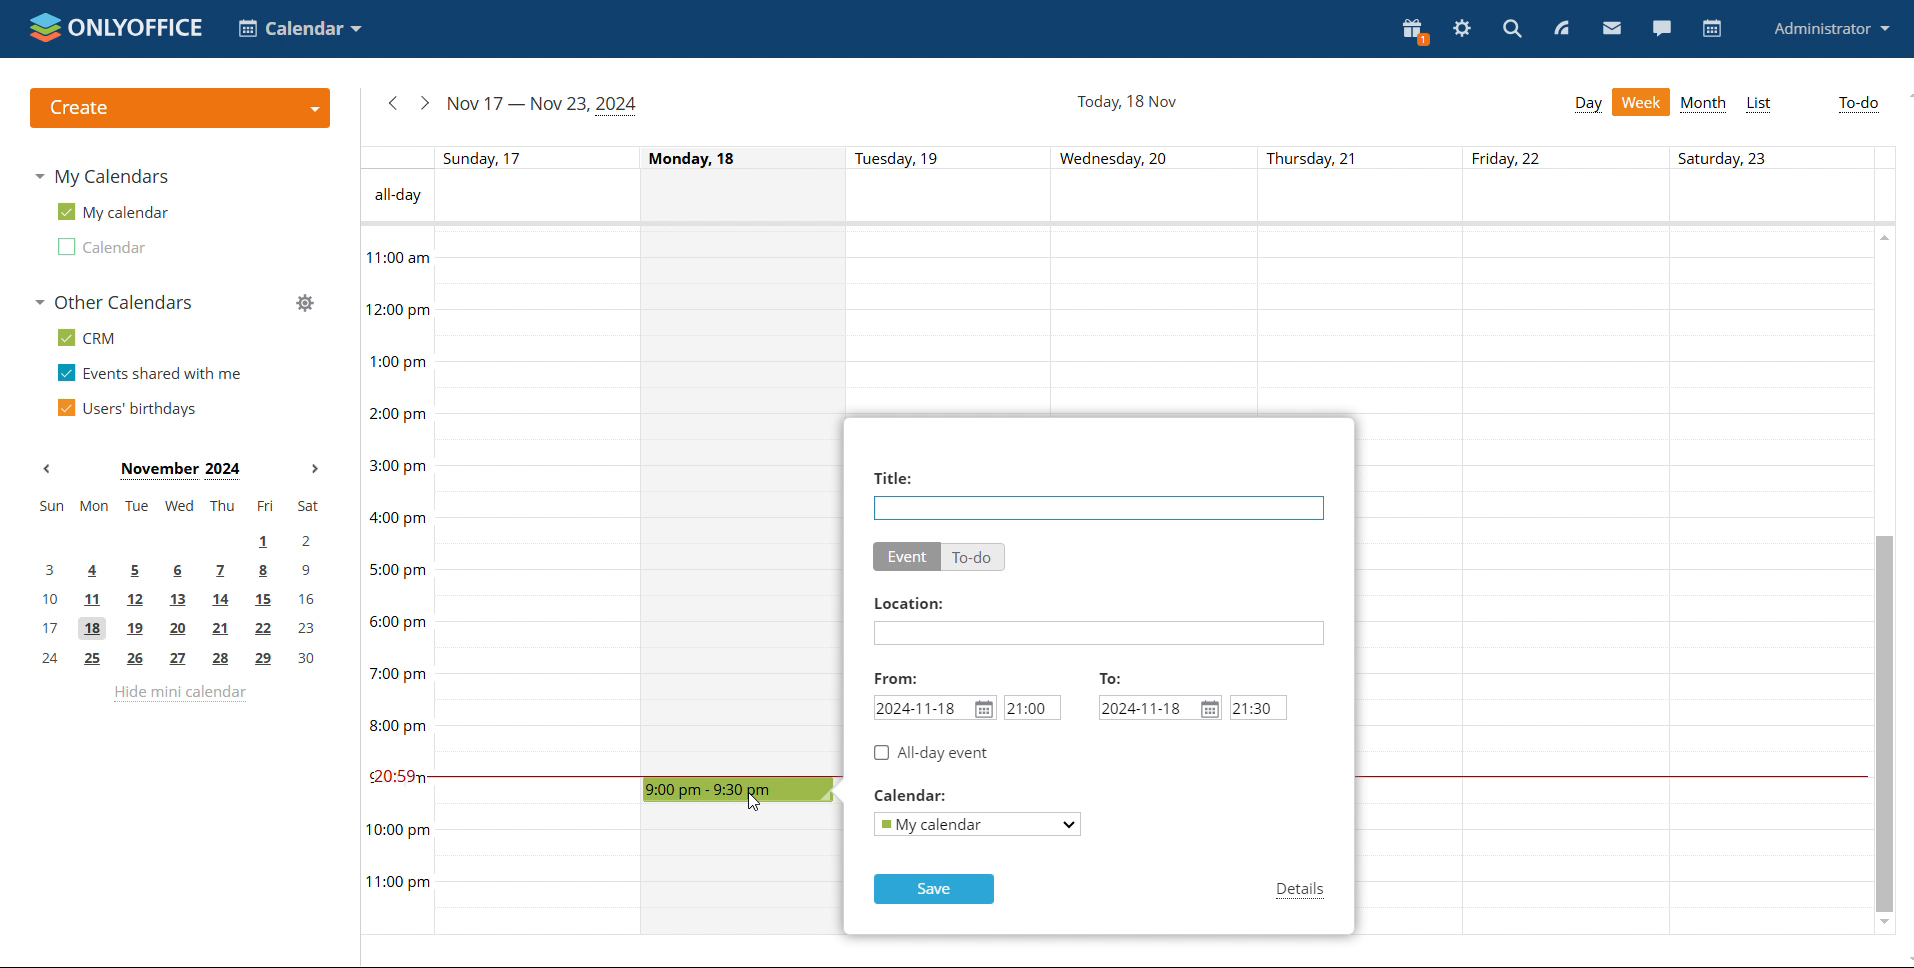 The width and height of the screenshot is (1914, 968). Describe the element at coordinates (1859, 104) in the screenshot. I see `to-do` at that location.